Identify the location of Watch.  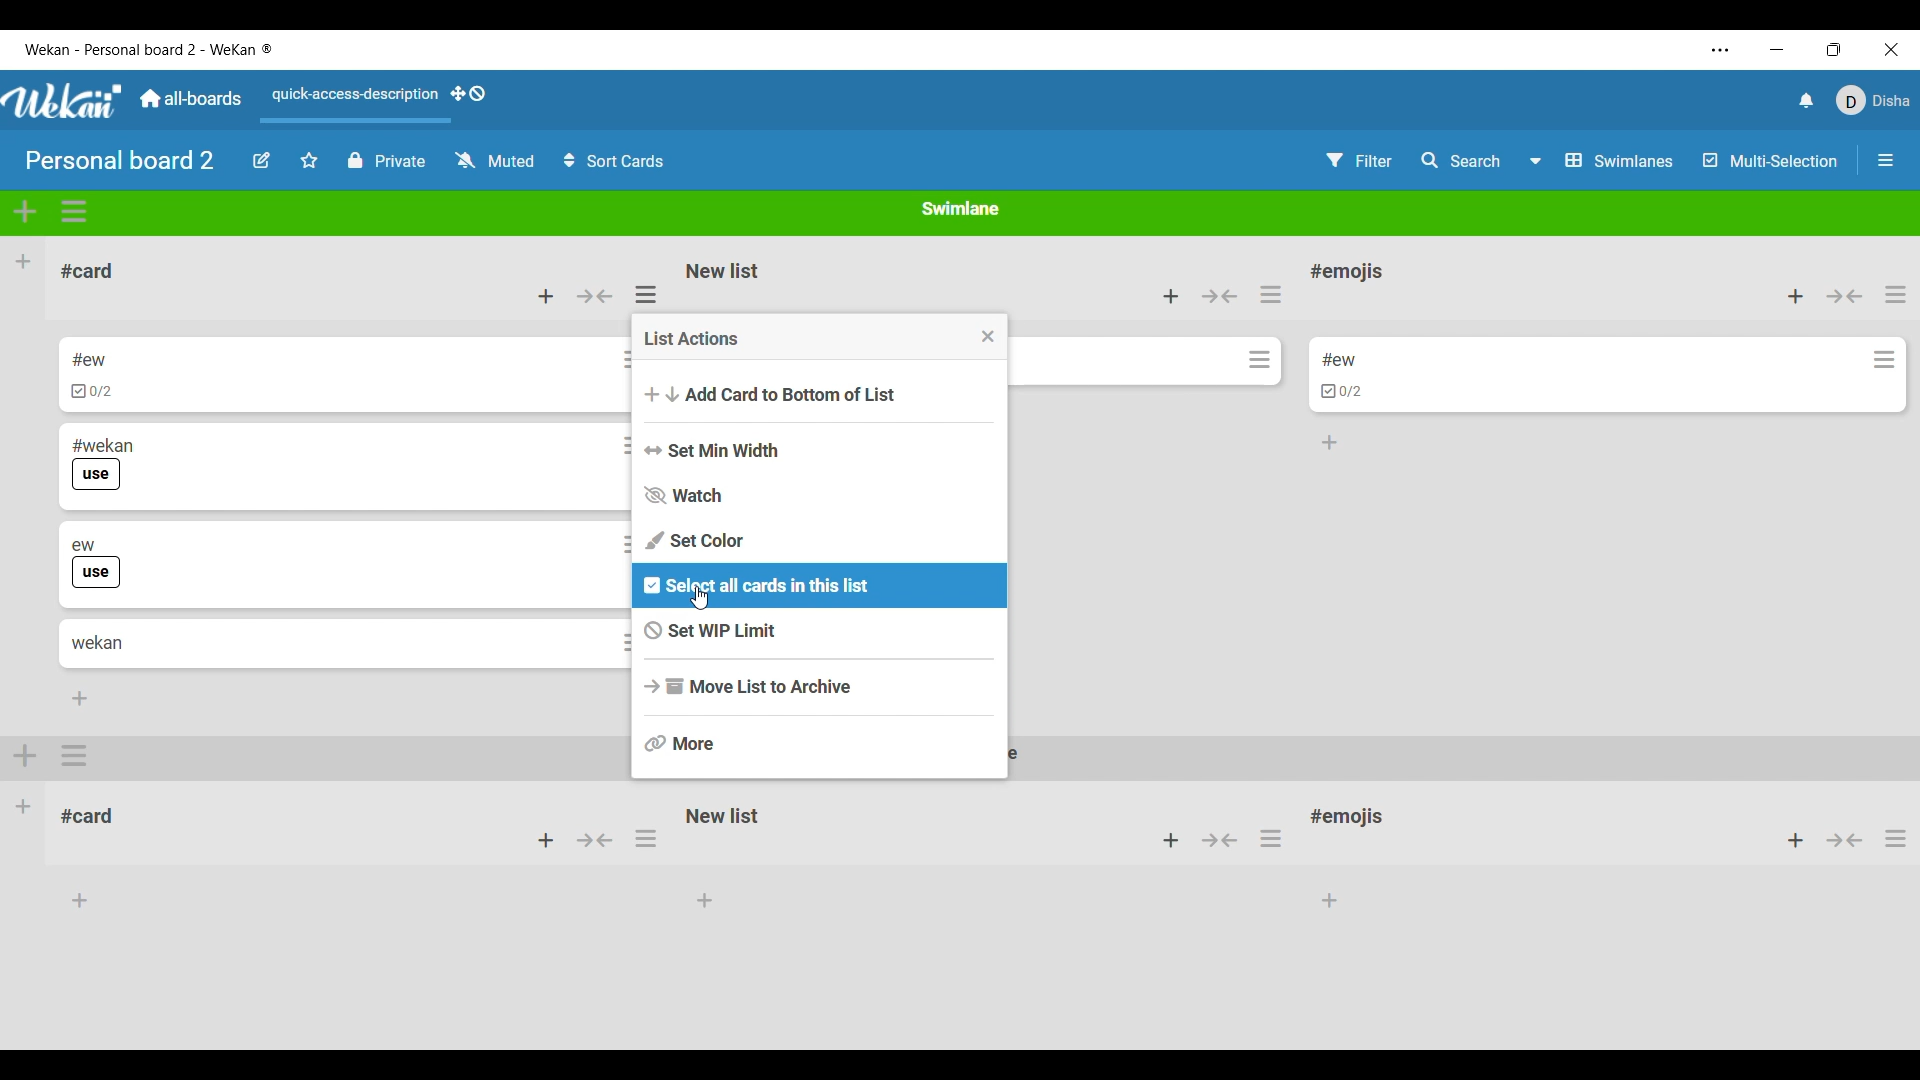
(821, 495).